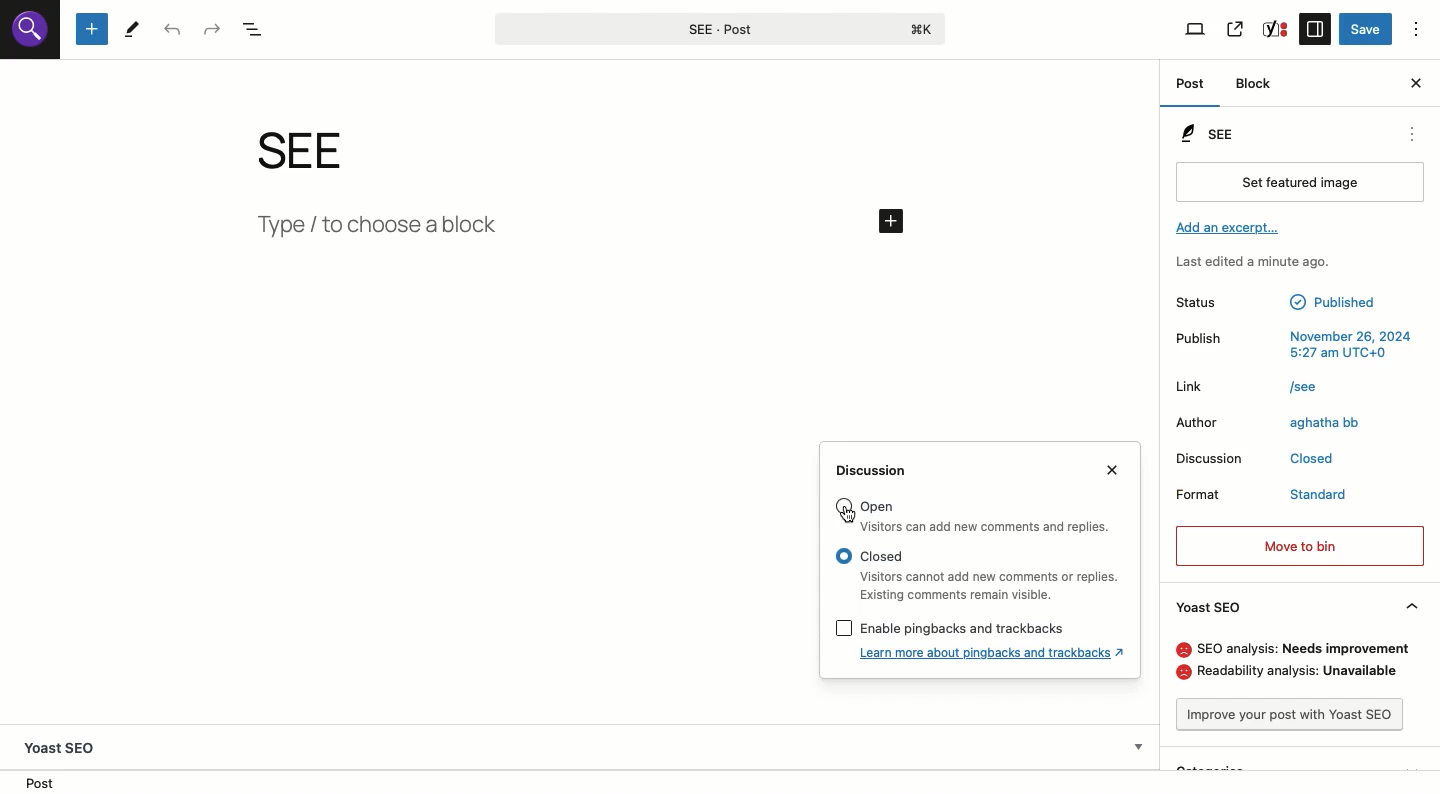  I want to click on Status published, so click(1282, 302).